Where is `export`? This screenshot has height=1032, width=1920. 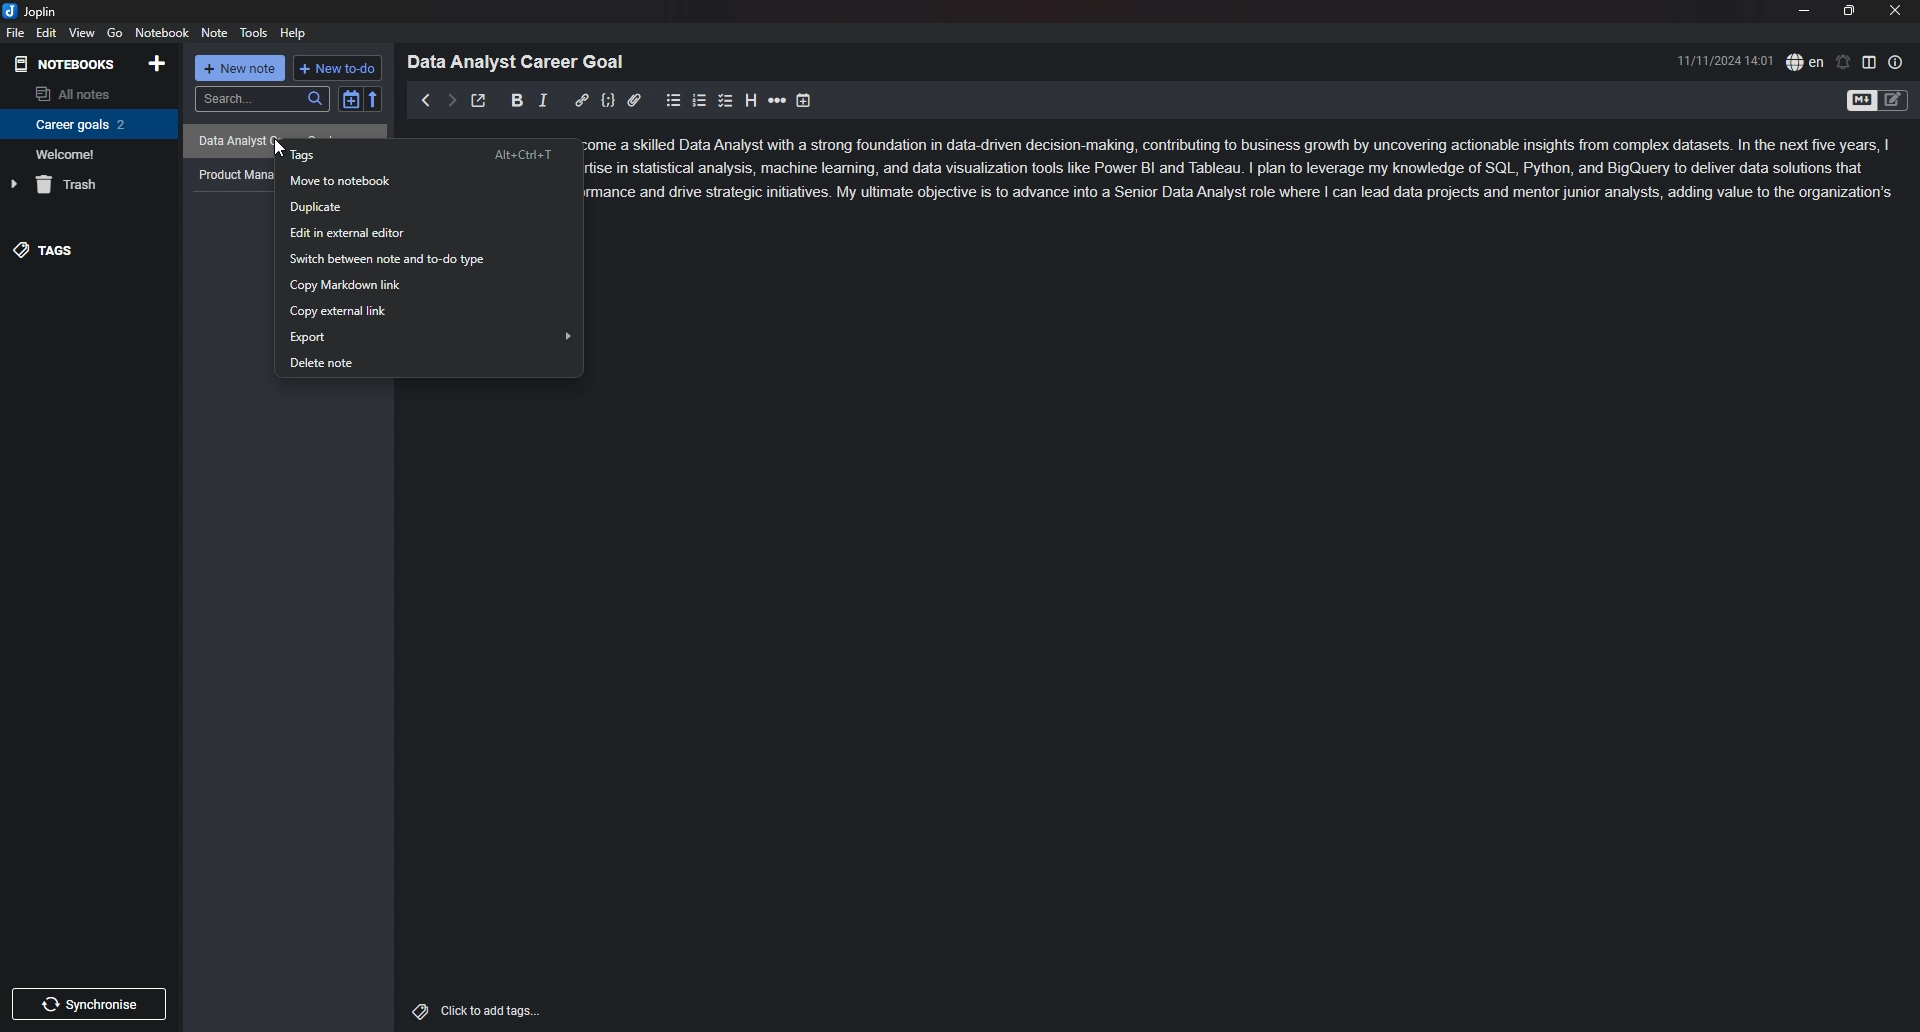 export is located at coordinates (430, 335).